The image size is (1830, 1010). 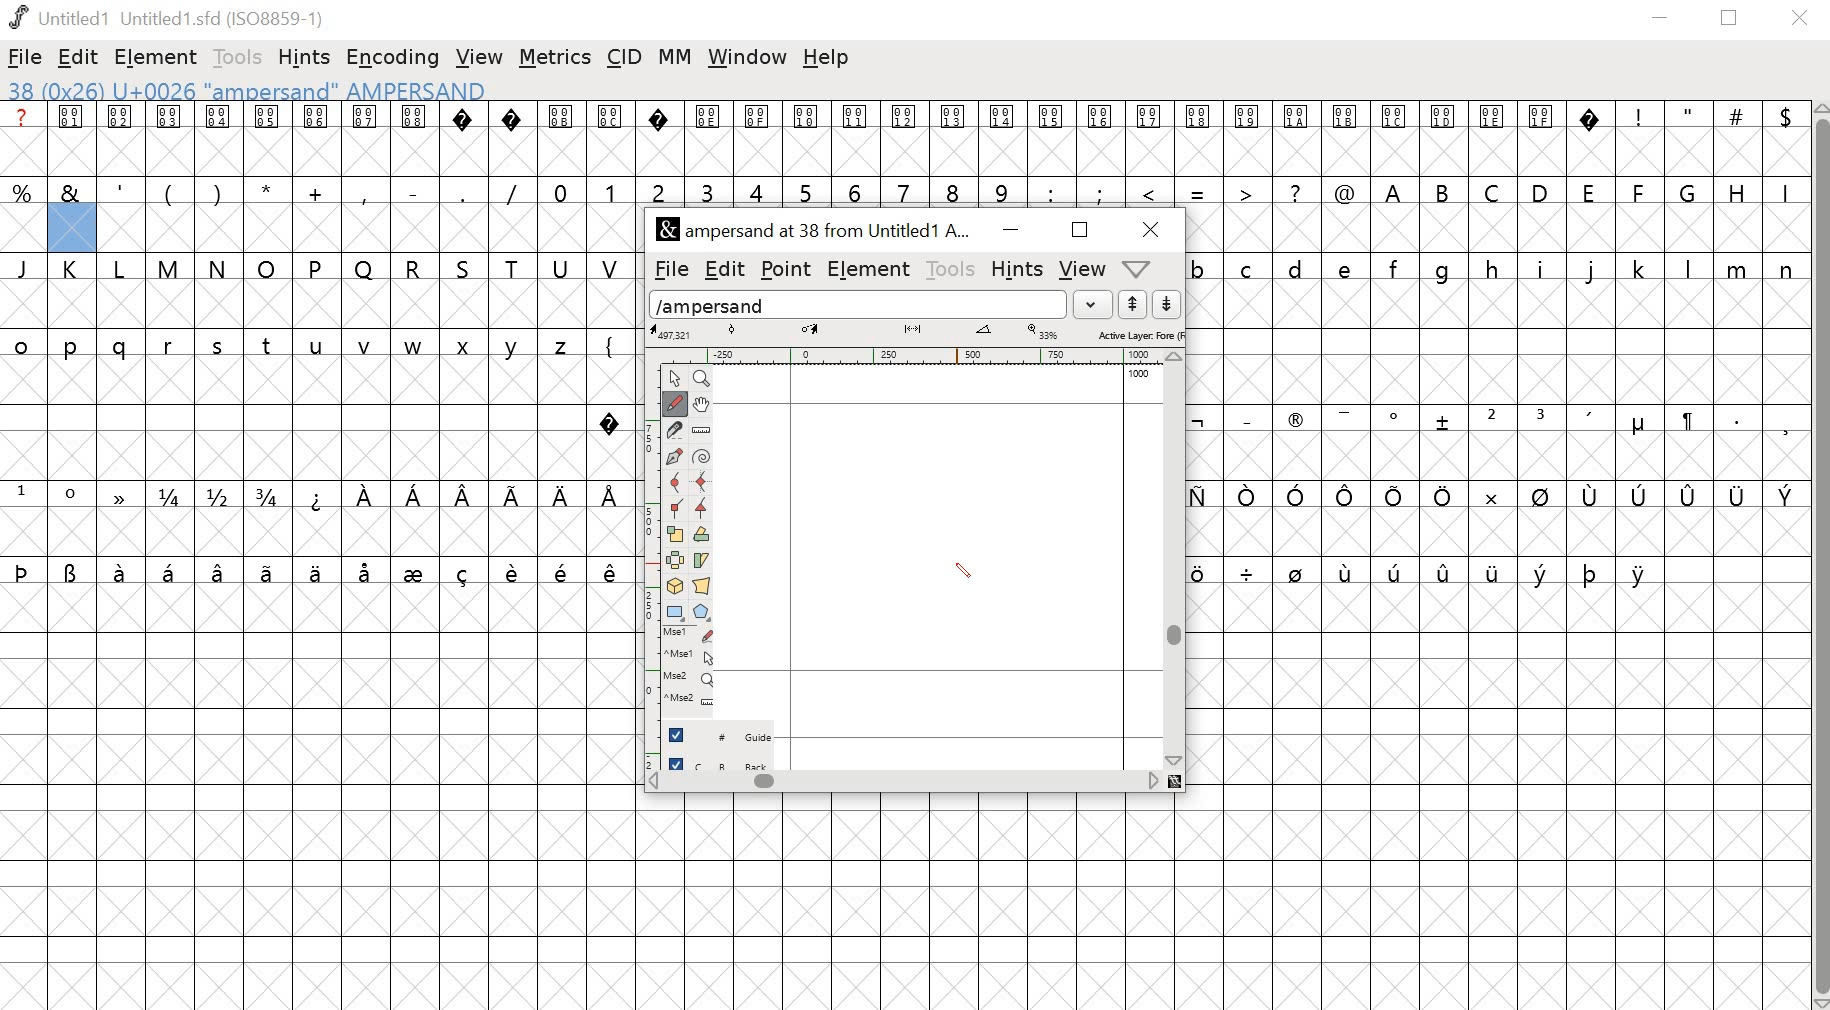 What do you see at coordinates (658, 190) in the screenshot?
I see `2` at bounding box center [658, 190].